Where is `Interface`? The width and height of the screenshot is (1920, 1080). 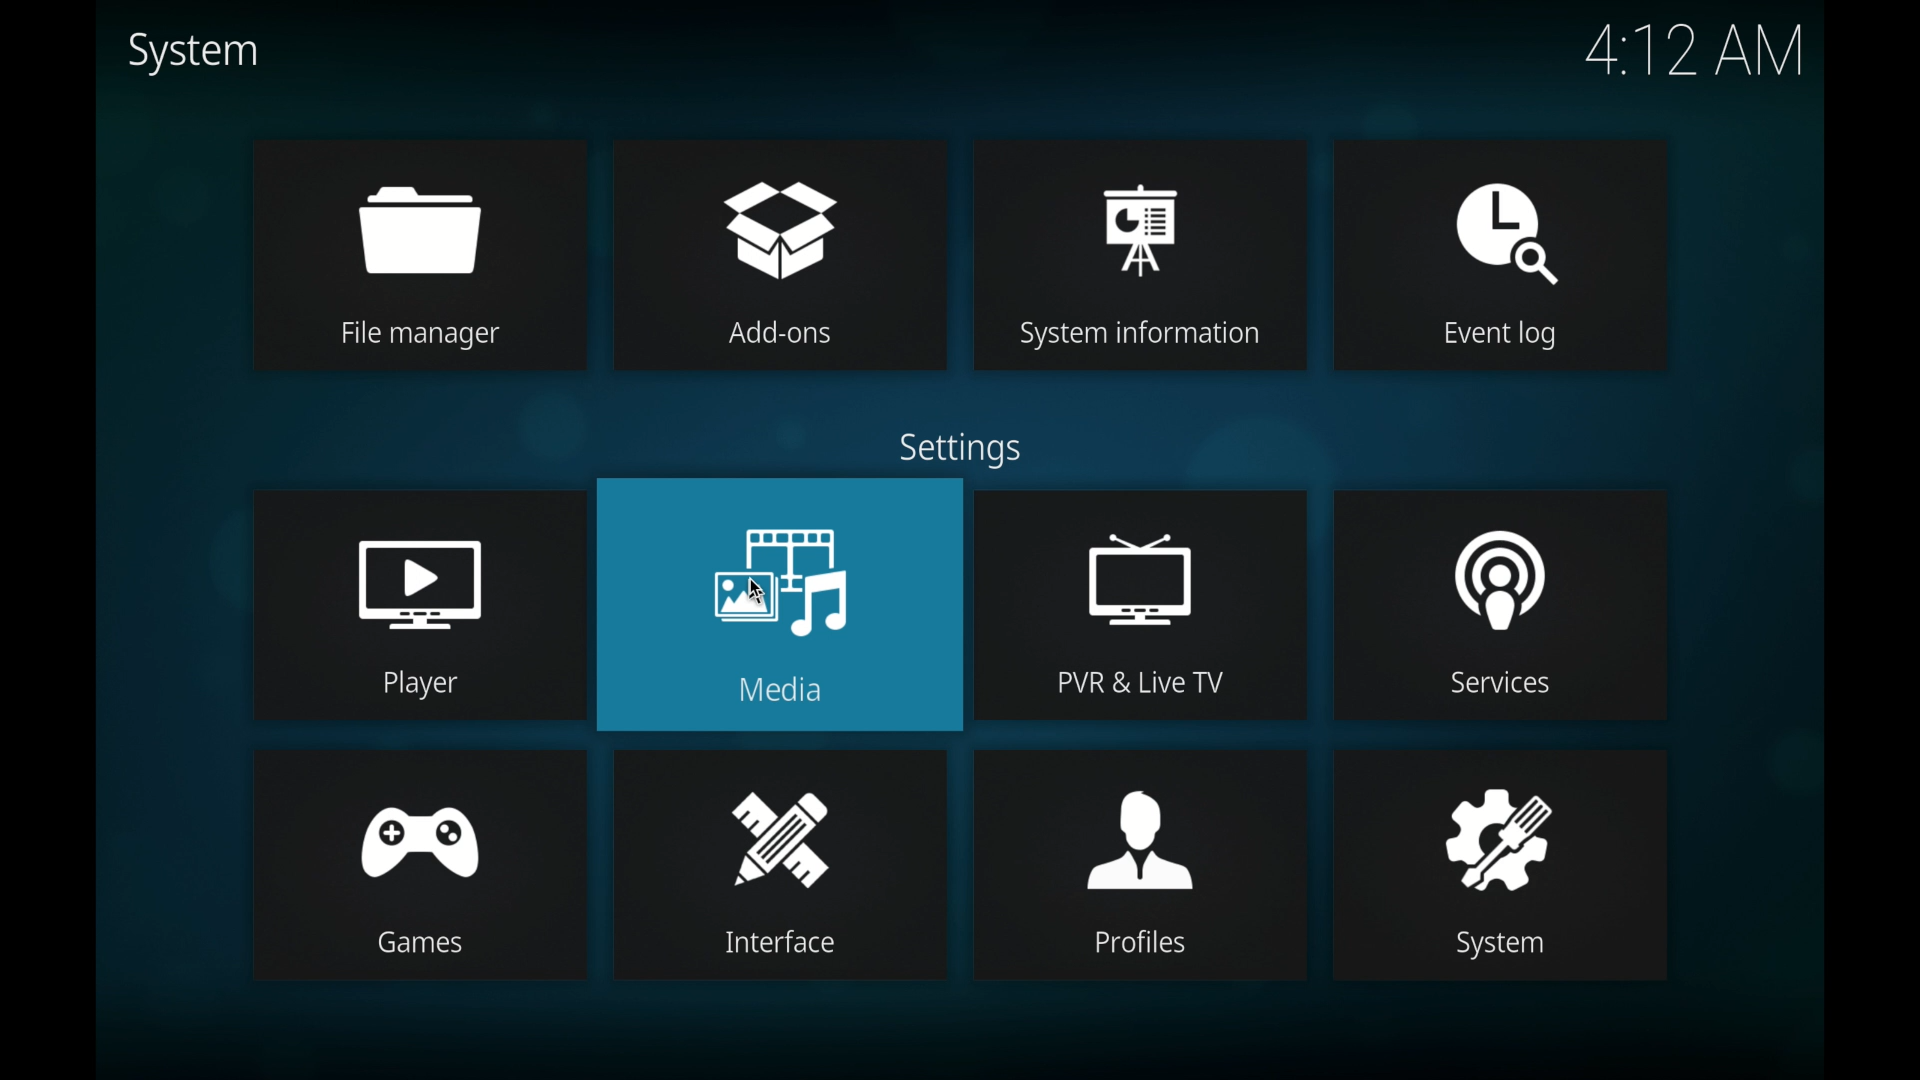
Interface is located at coordinates (789, 941).